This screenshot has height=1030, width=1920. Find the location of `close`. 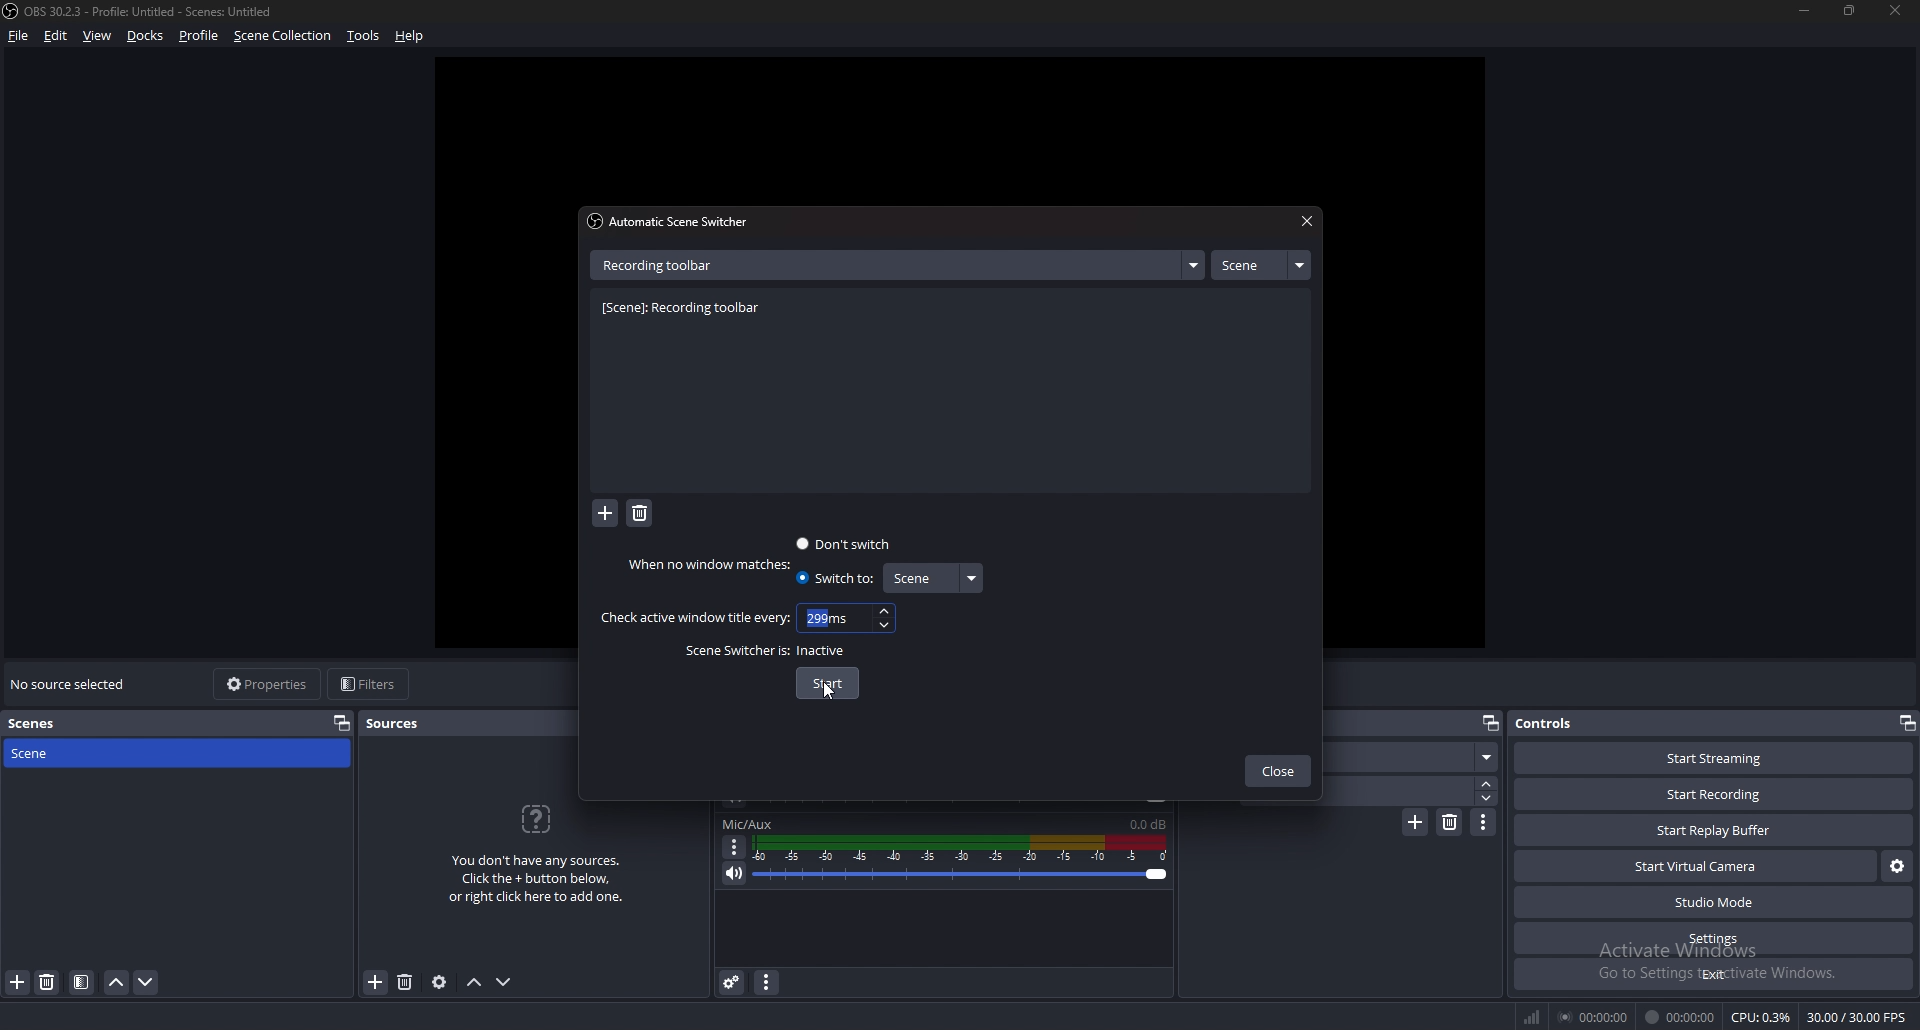

close is located at coordinates (1304, 222).